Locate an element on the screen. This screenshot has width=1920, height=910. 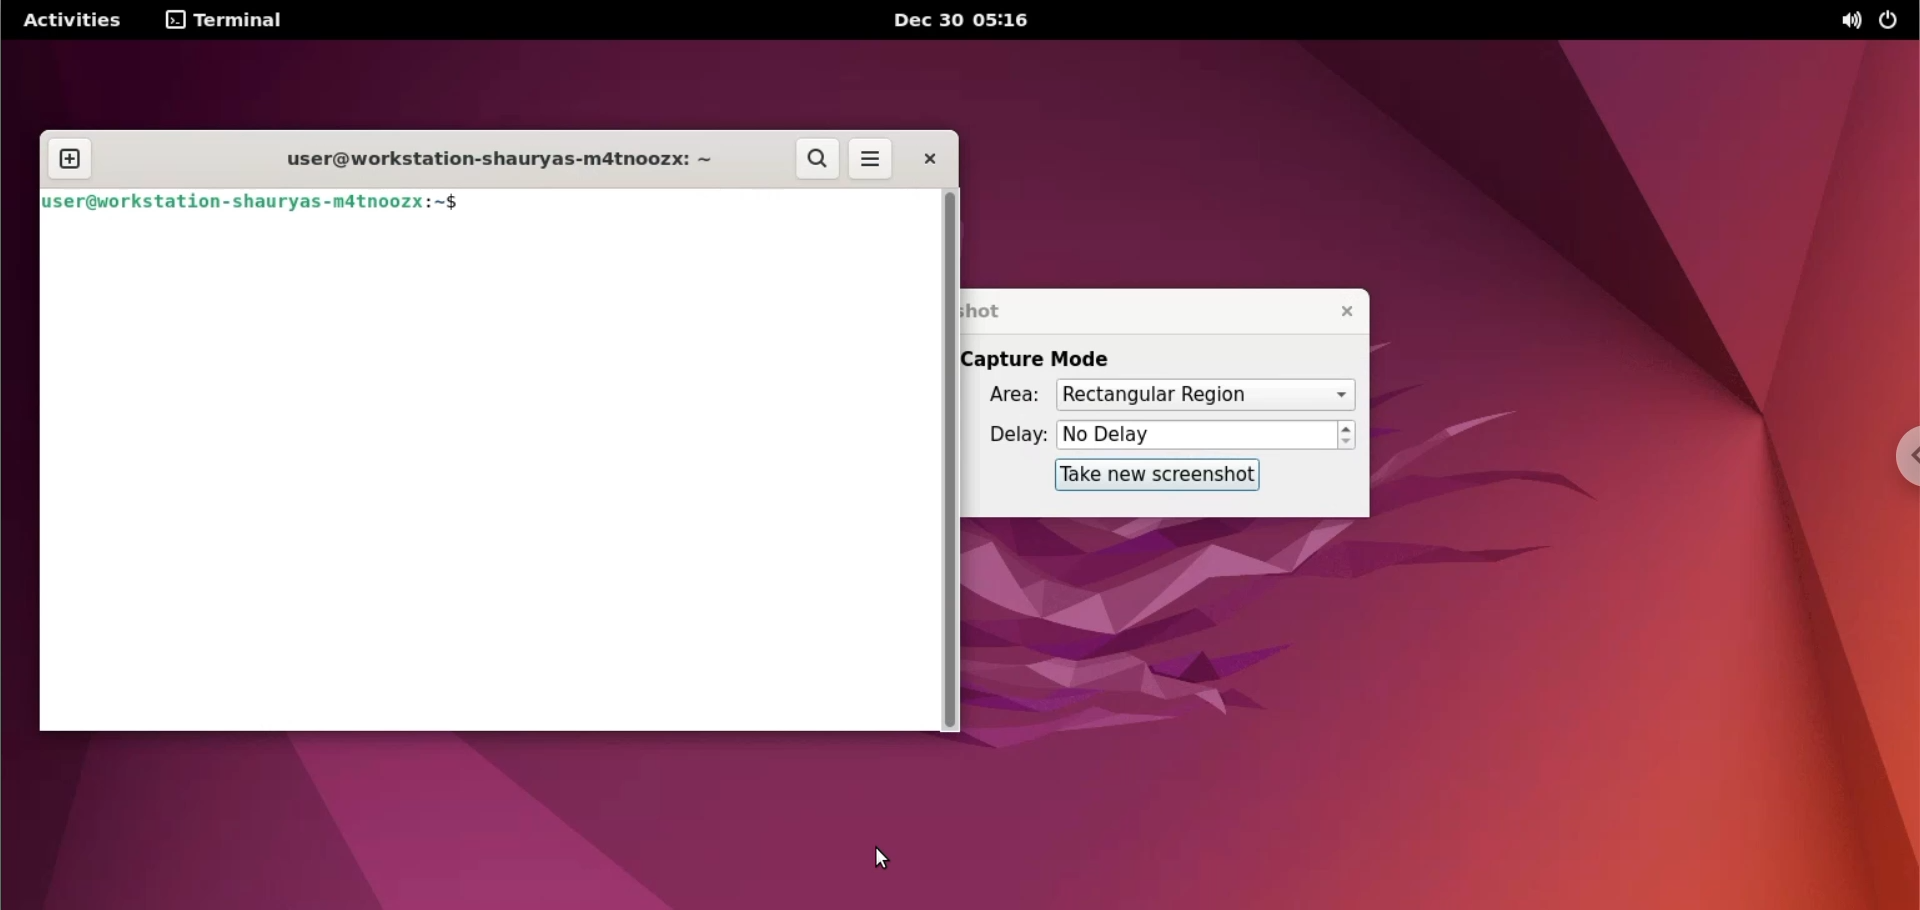
capture mode label is located at coordinates (1054, 359).